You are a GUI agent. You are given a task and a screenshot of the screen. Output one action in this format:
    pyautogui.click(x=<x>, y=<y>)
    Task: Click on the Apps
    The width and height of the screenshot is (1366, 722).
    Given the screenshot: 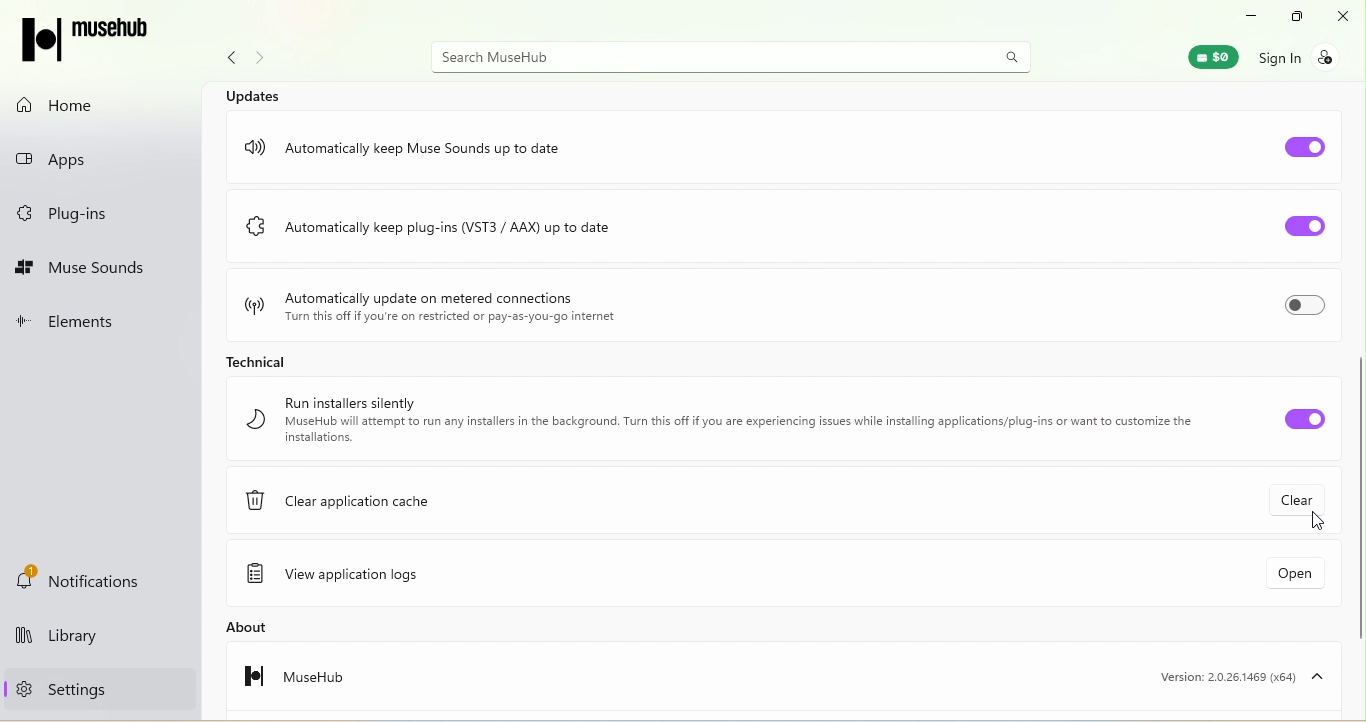 What is the action you would take?
    pyautogui.click(x=79, y=155)
    